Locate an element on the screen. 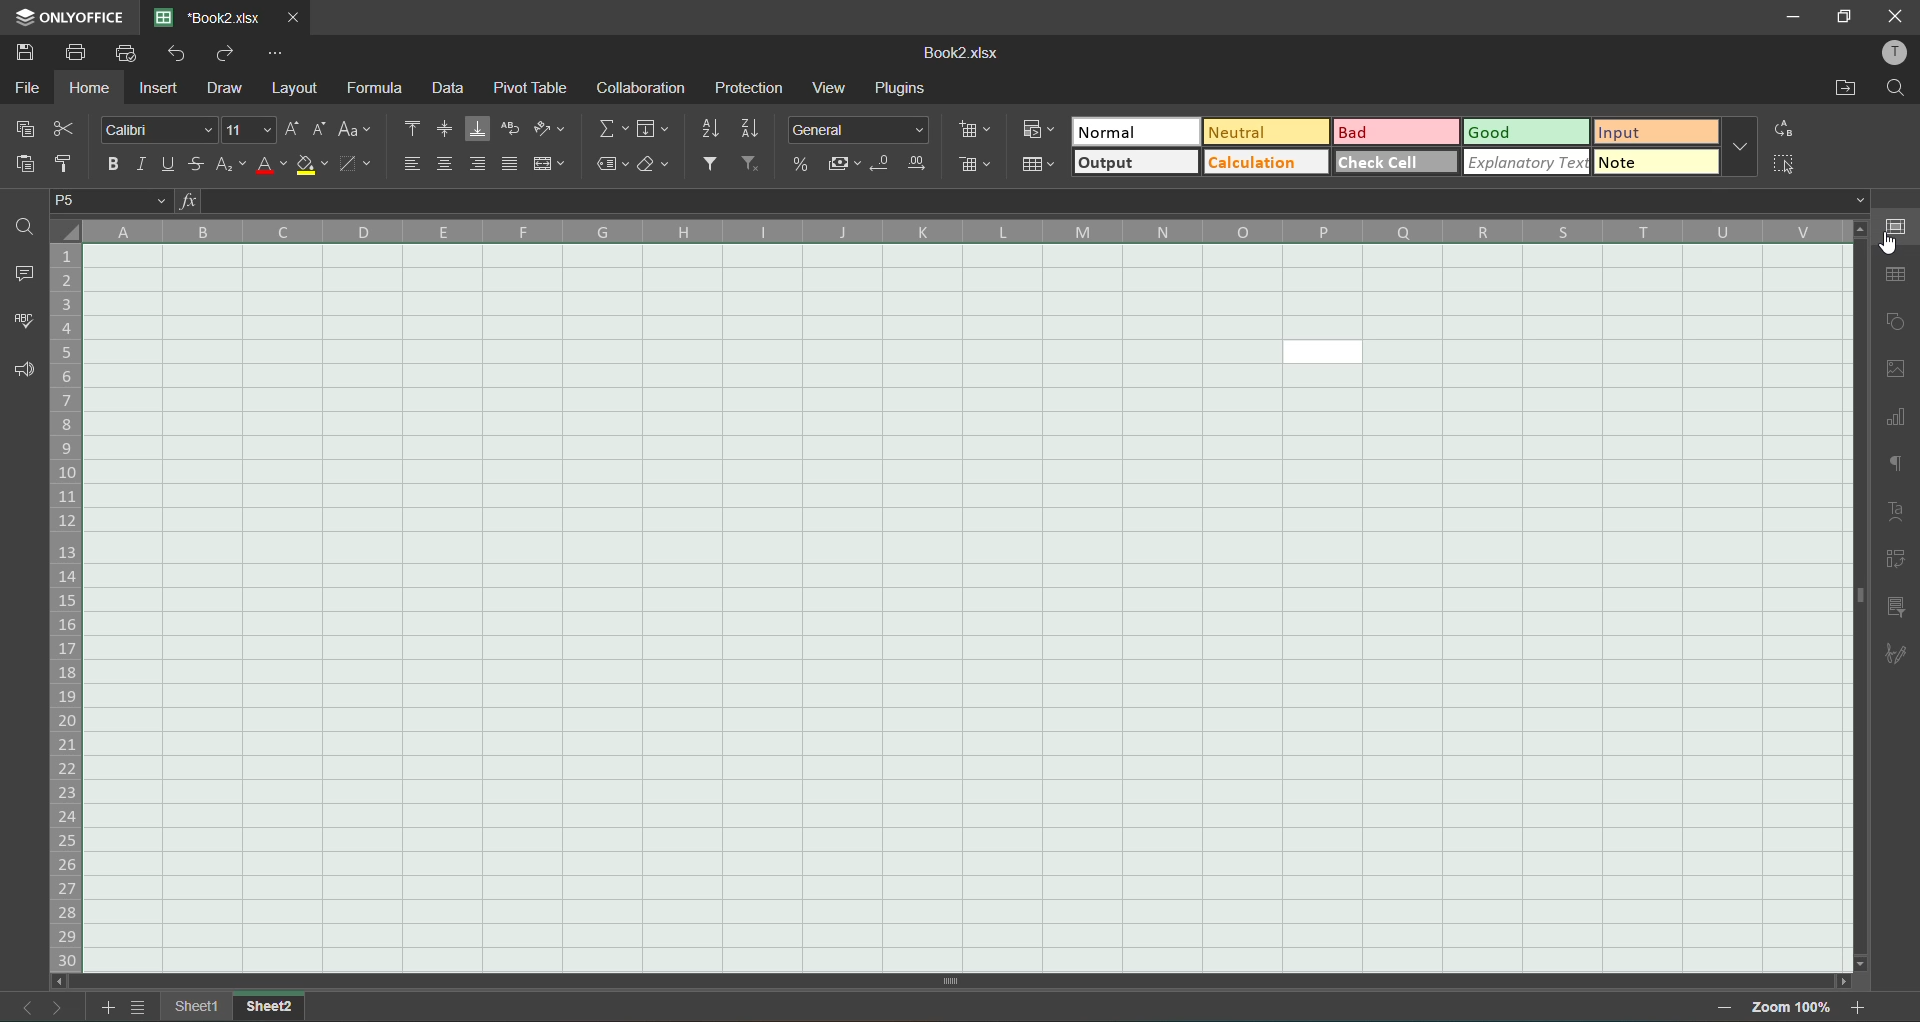 This screenshot has height=1022, width=1920. file is located at coordinates (24, 90).